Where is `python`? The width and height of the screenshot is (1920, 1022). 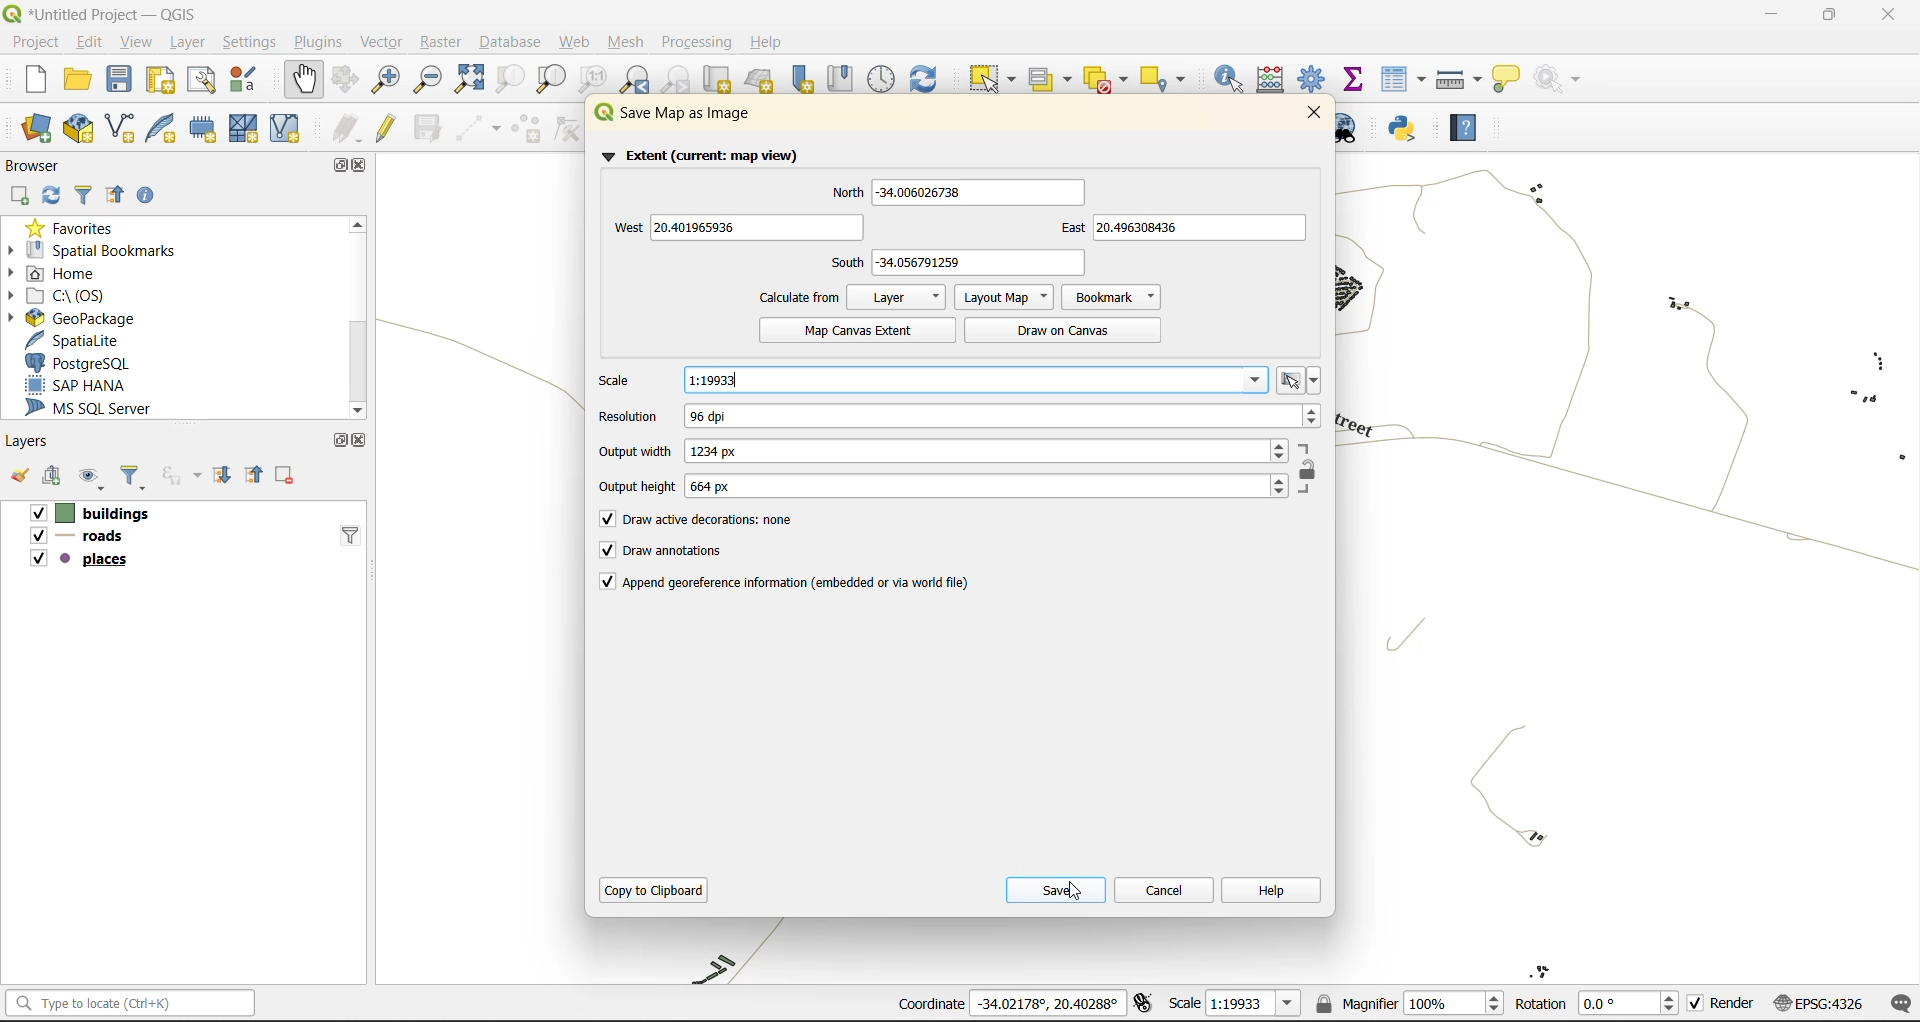
python is located at coordinates (1411, 130).